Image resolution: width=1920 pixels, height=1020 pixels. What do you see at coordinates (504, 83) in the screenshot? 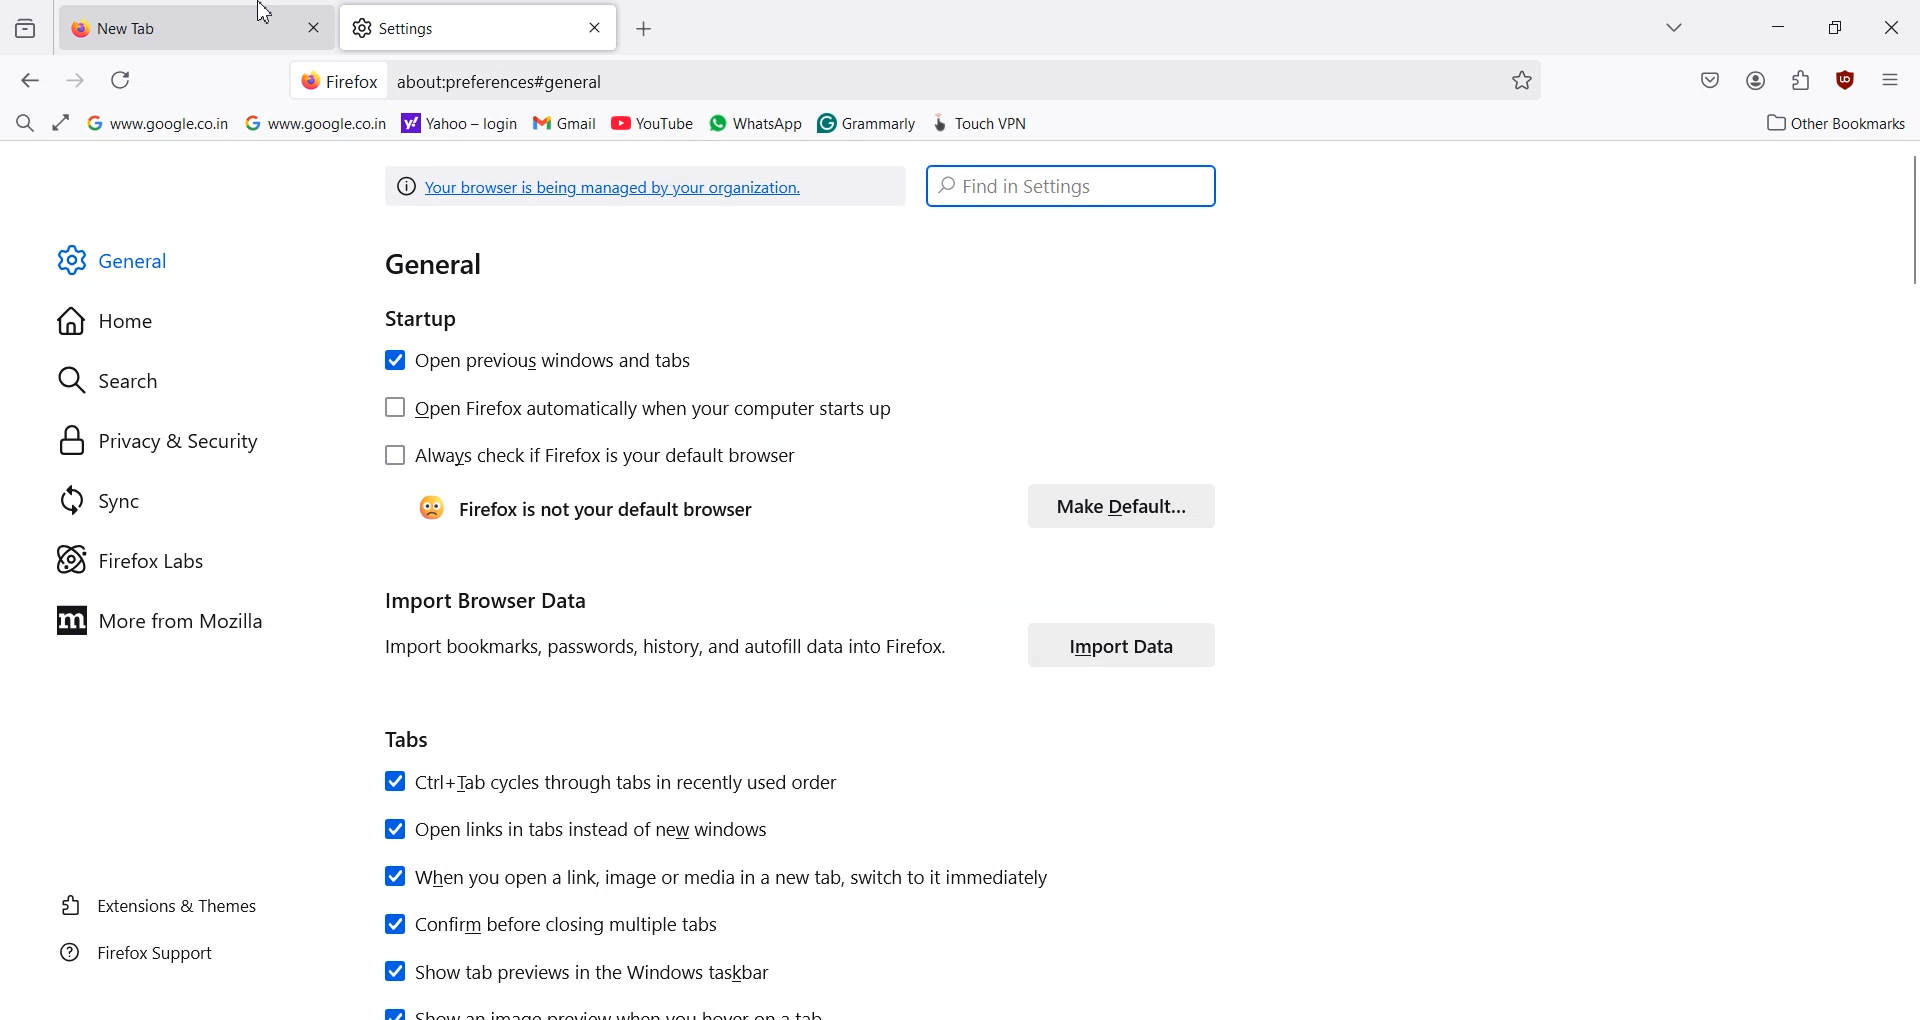
I see `Hyperlink` at bounding box center [504, 83].